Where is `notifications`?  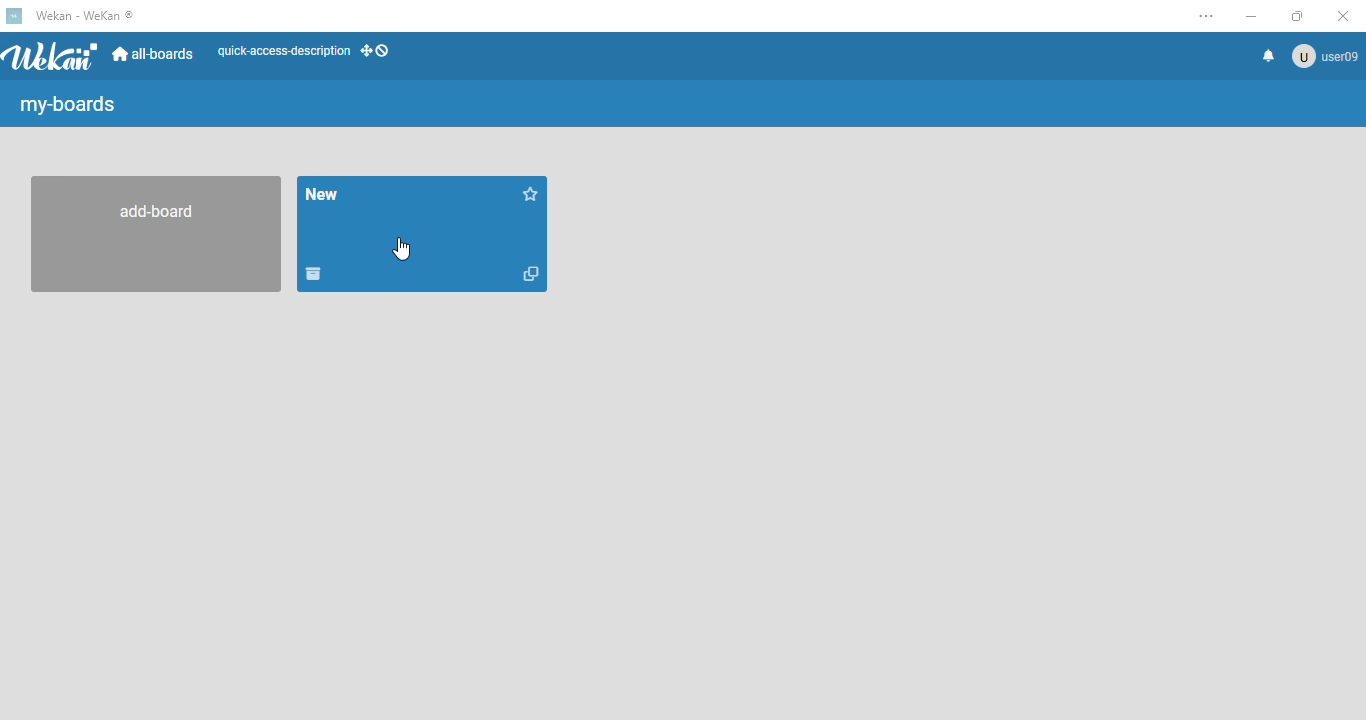
notifications is located at coordinates (1268, 55).